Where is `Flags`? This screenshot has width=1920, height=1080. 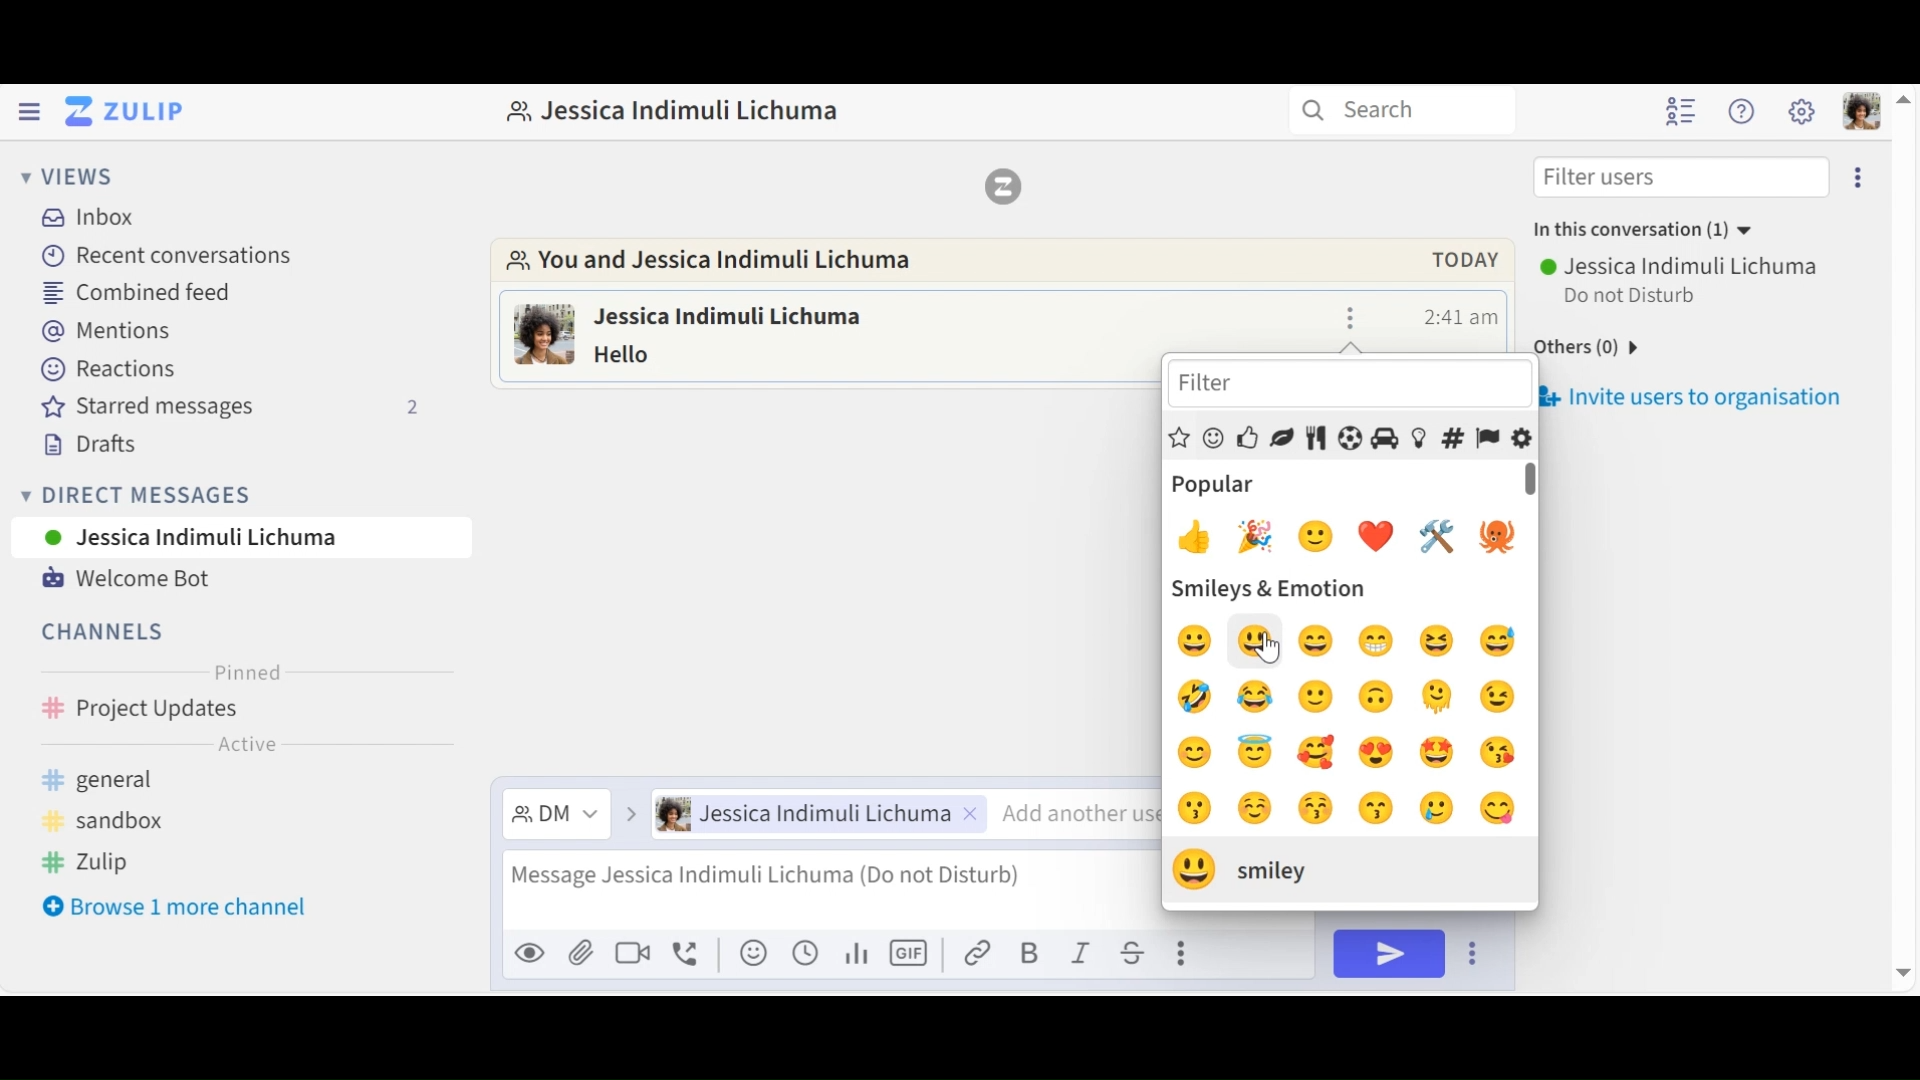
Flags is located at coordinates (1487, 438).